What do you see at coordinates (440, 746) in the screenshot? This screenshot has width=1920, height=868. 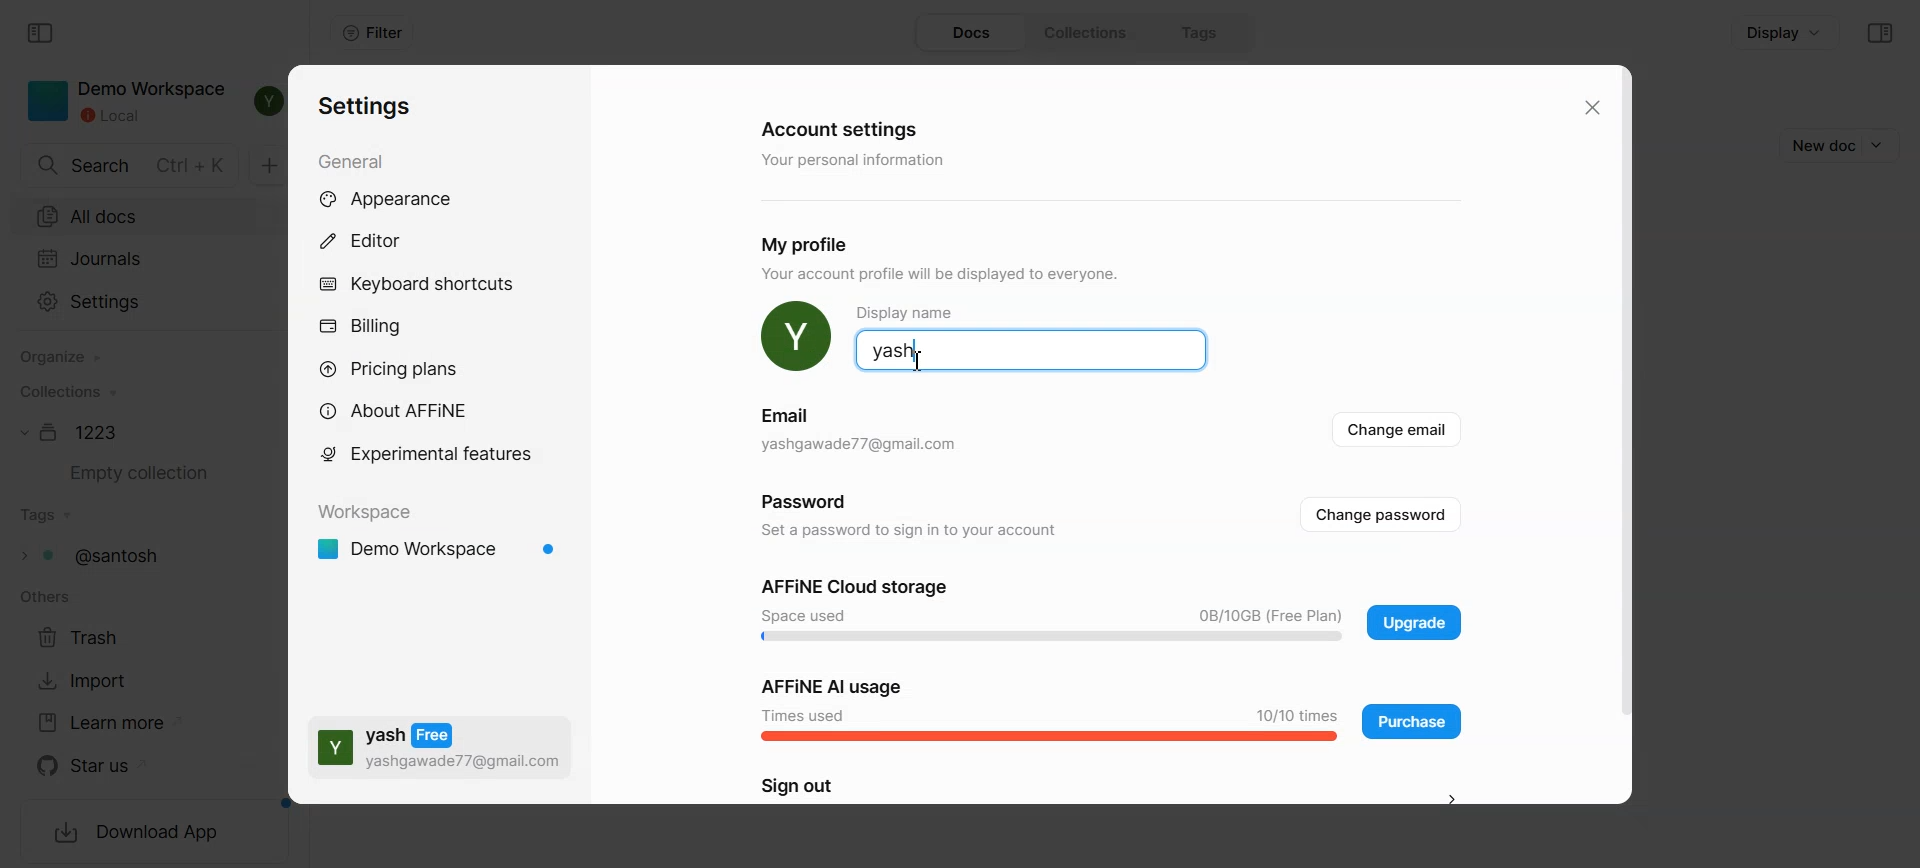 I see `Yash Free ` at bounding box center [440, 746].